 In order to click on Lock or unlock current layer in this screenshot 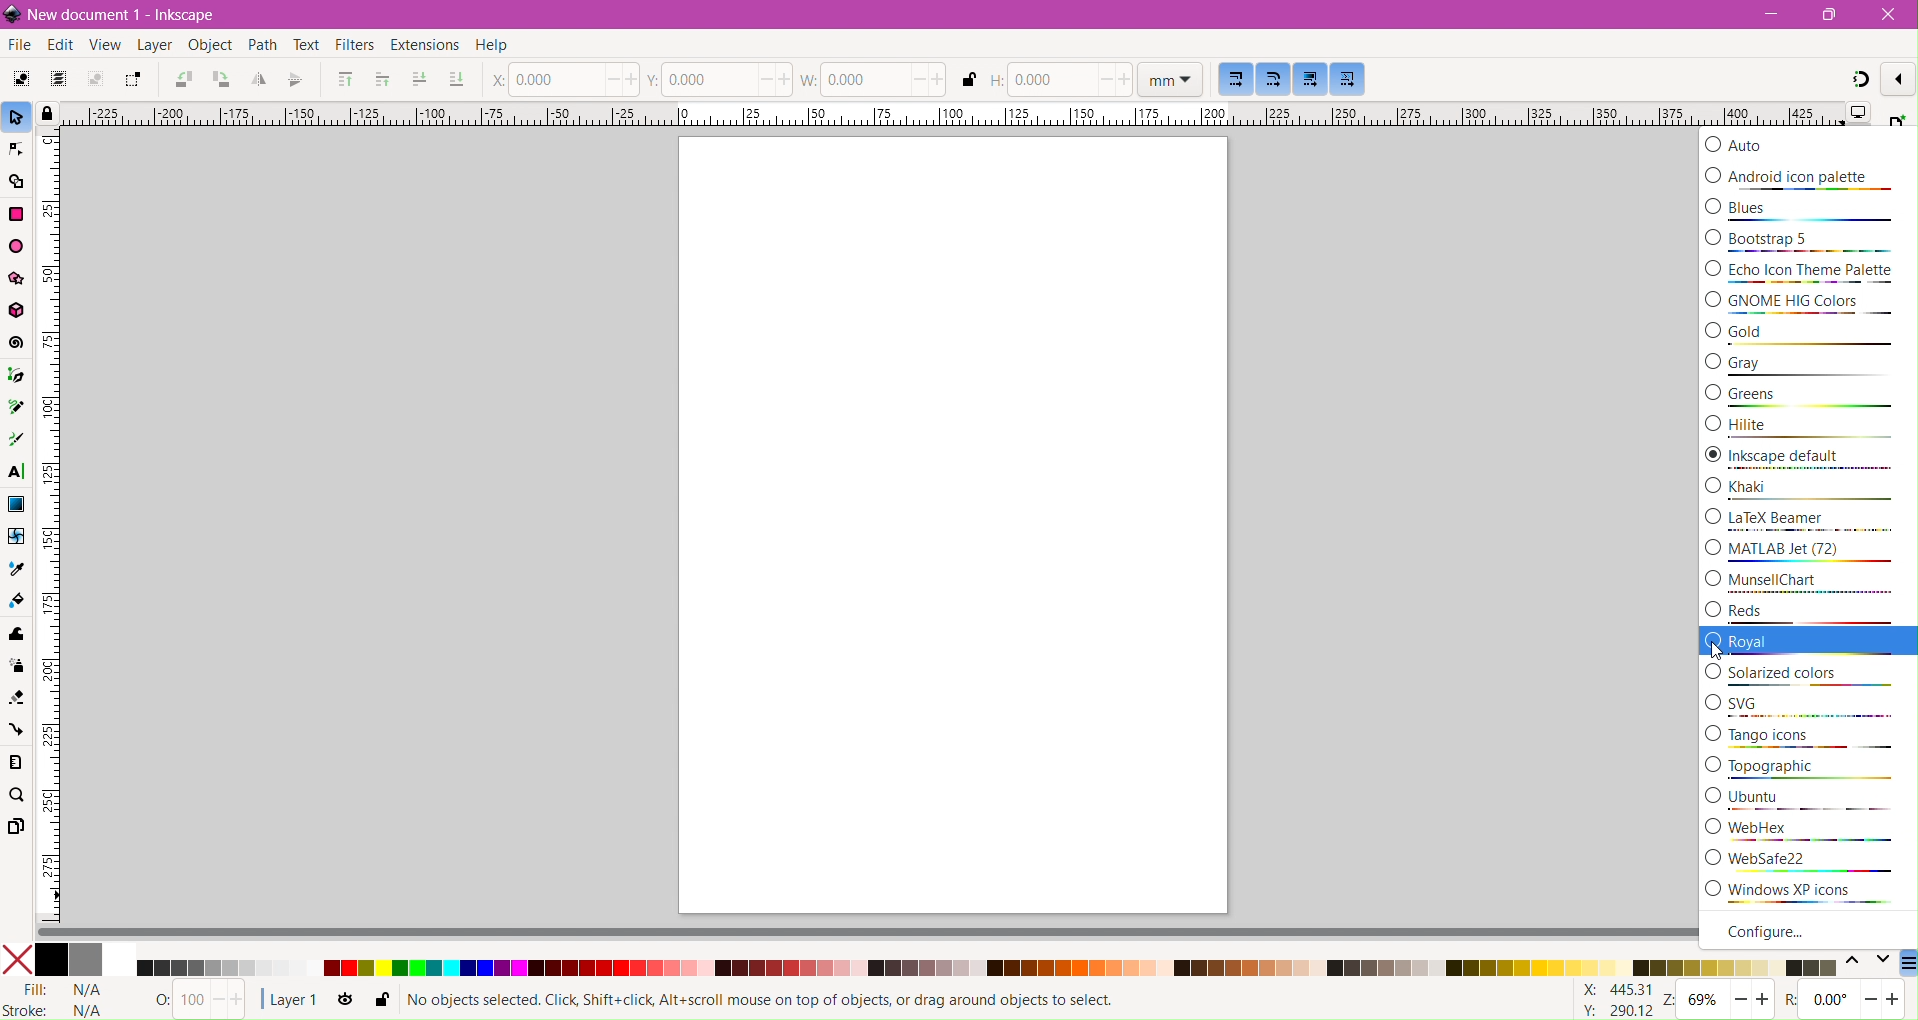, I will do `click(380, 1001)`.